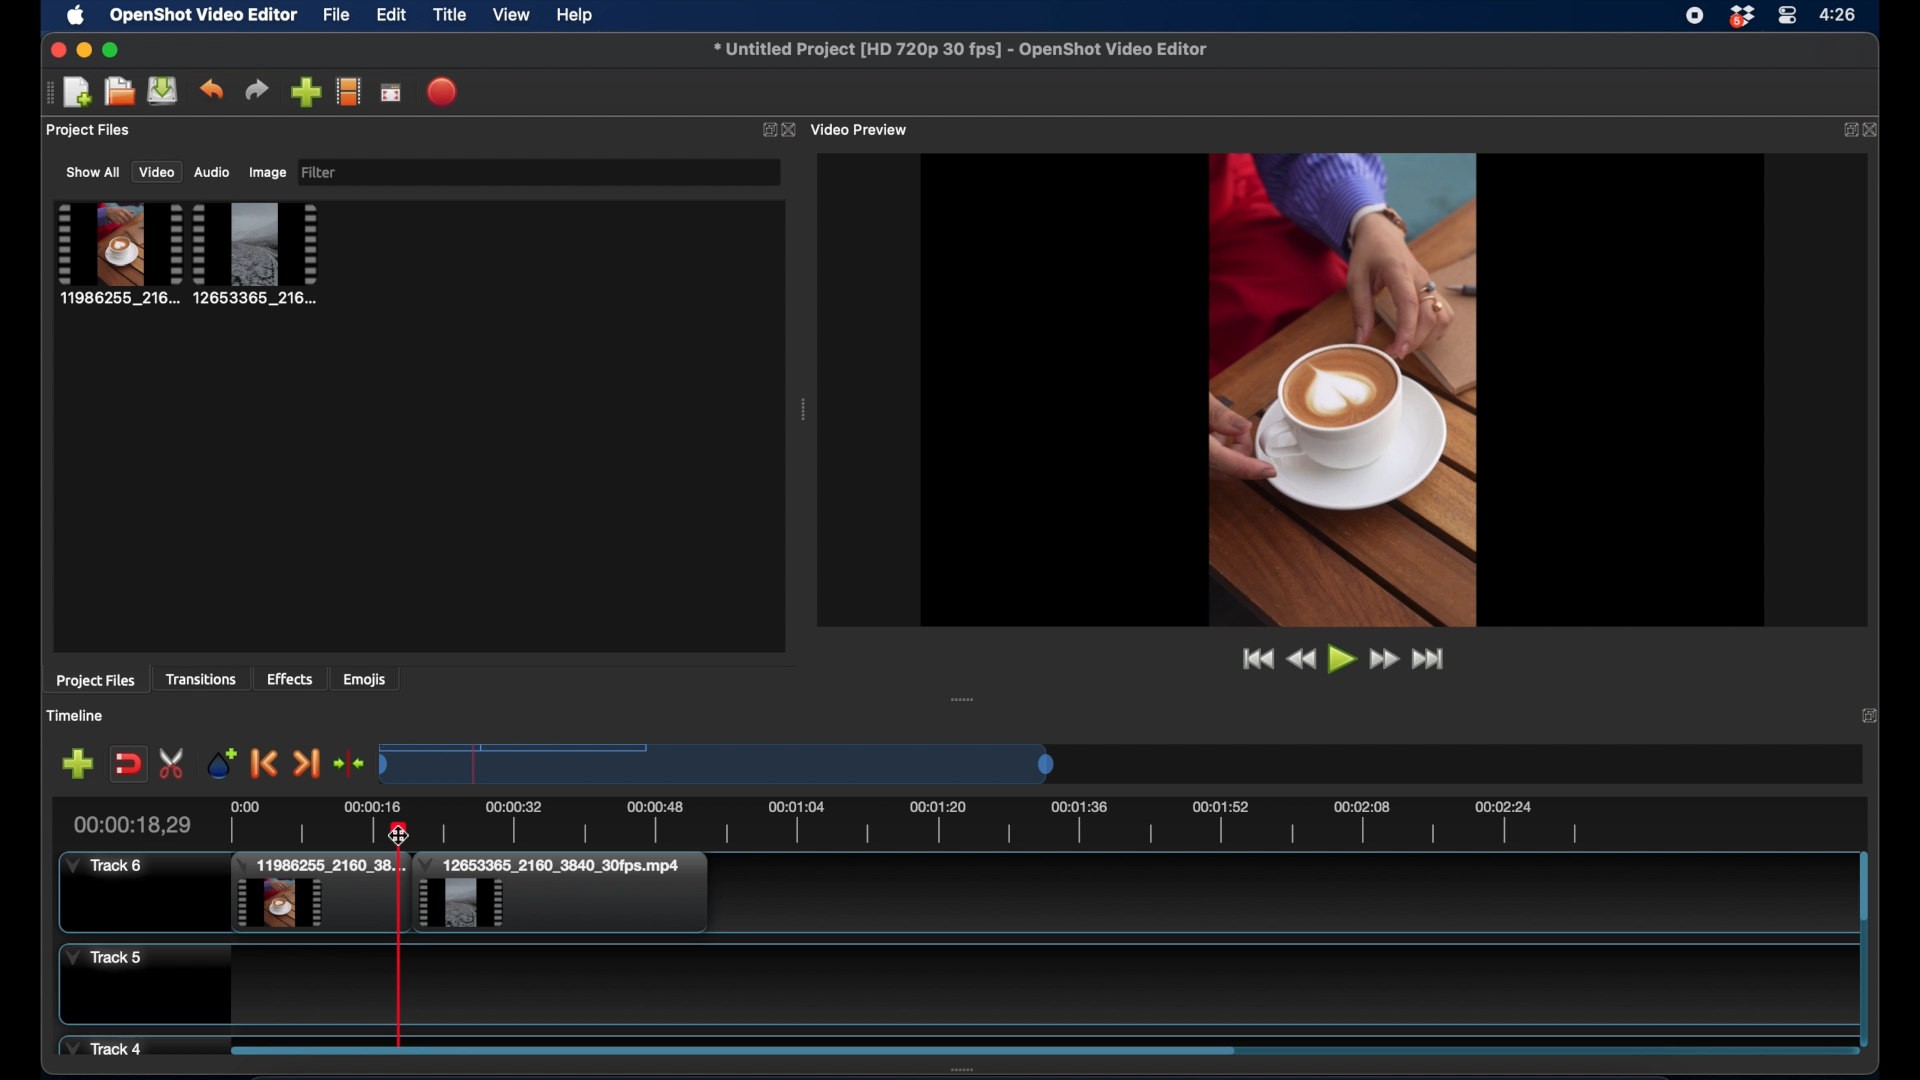  What do you see at coordinates (400, 835) in the screenshot?
I see `cursor` at bounding box center [400, 835].